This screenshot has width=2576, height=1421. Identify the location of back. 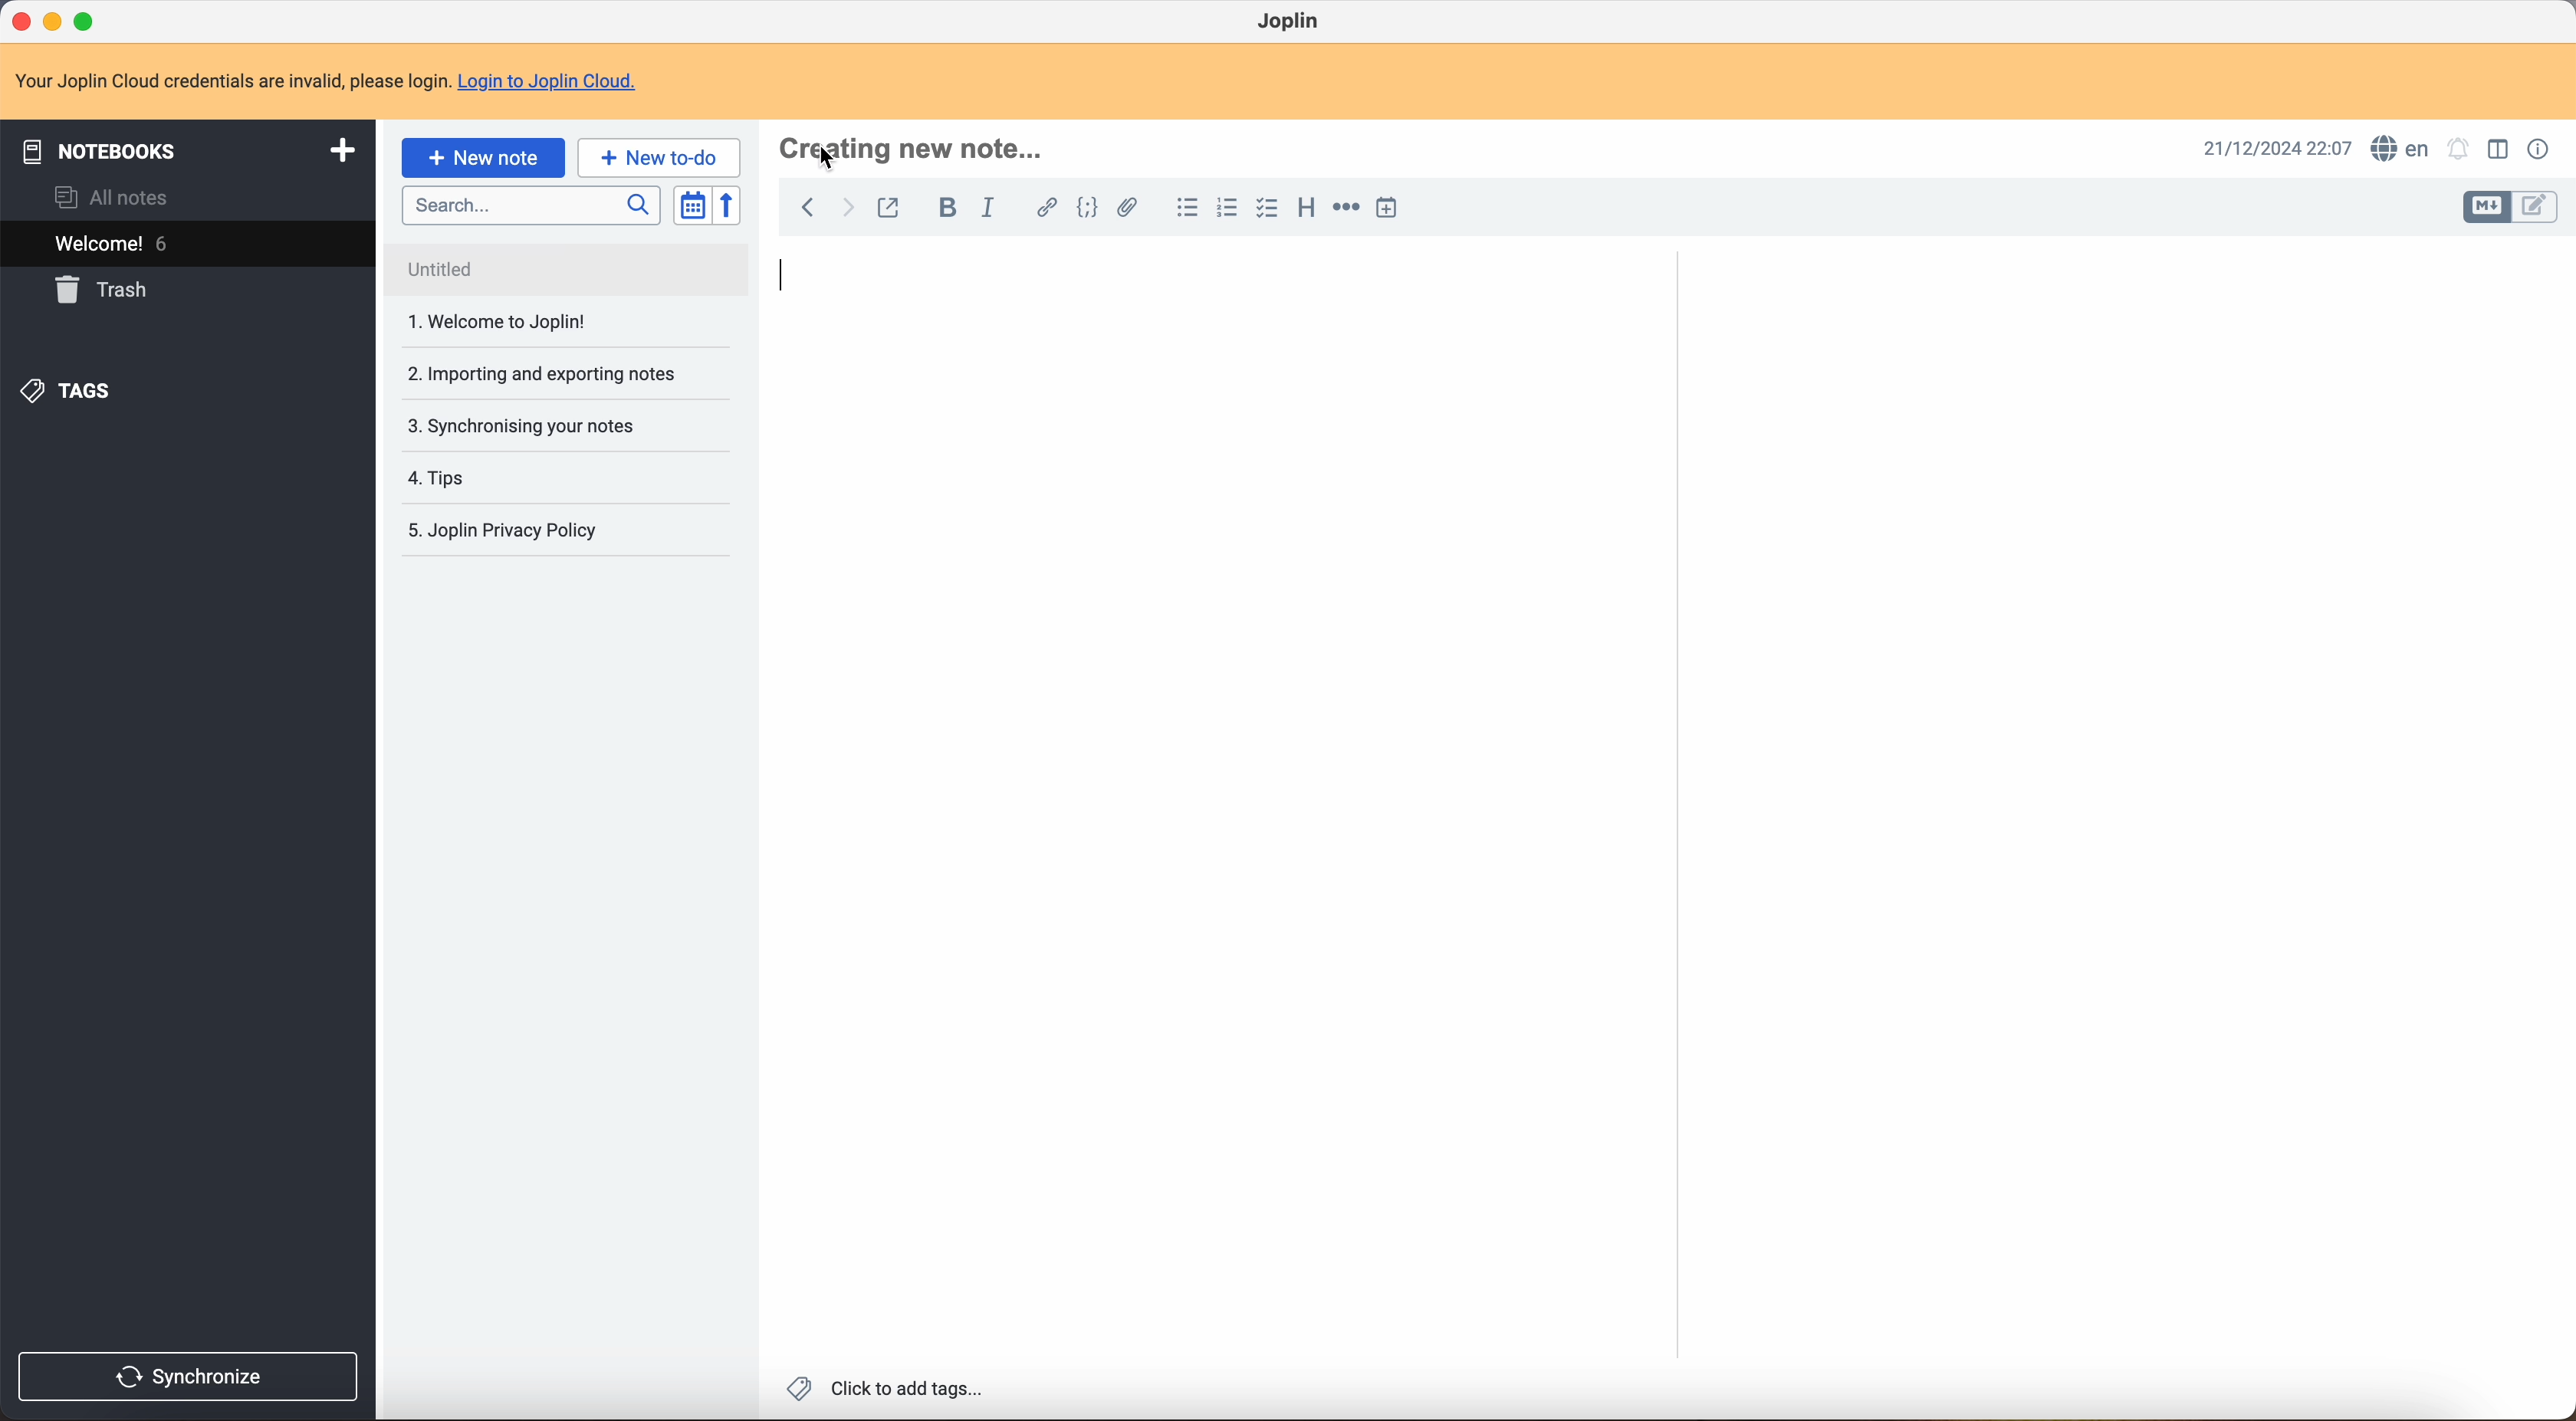
(806, 210).